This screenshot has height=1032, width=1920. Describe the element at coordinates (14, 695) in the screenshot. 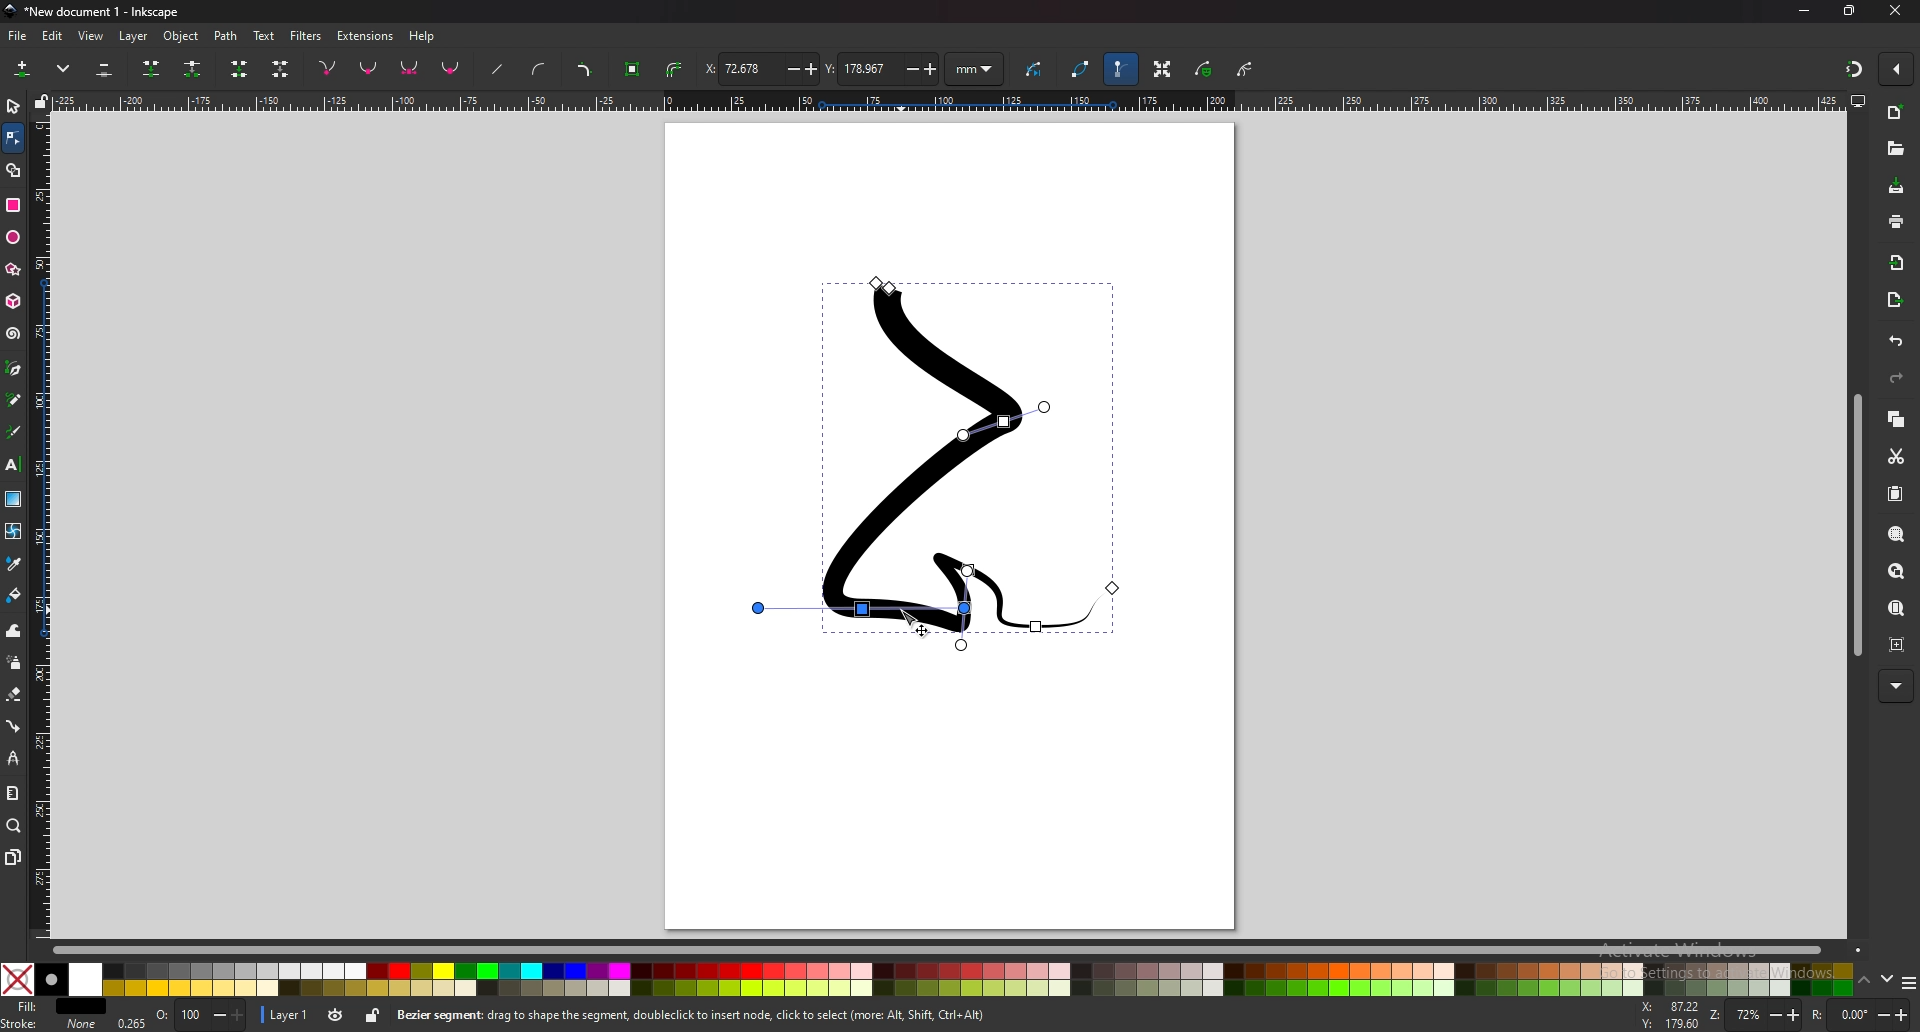

I see `erase` at that location.